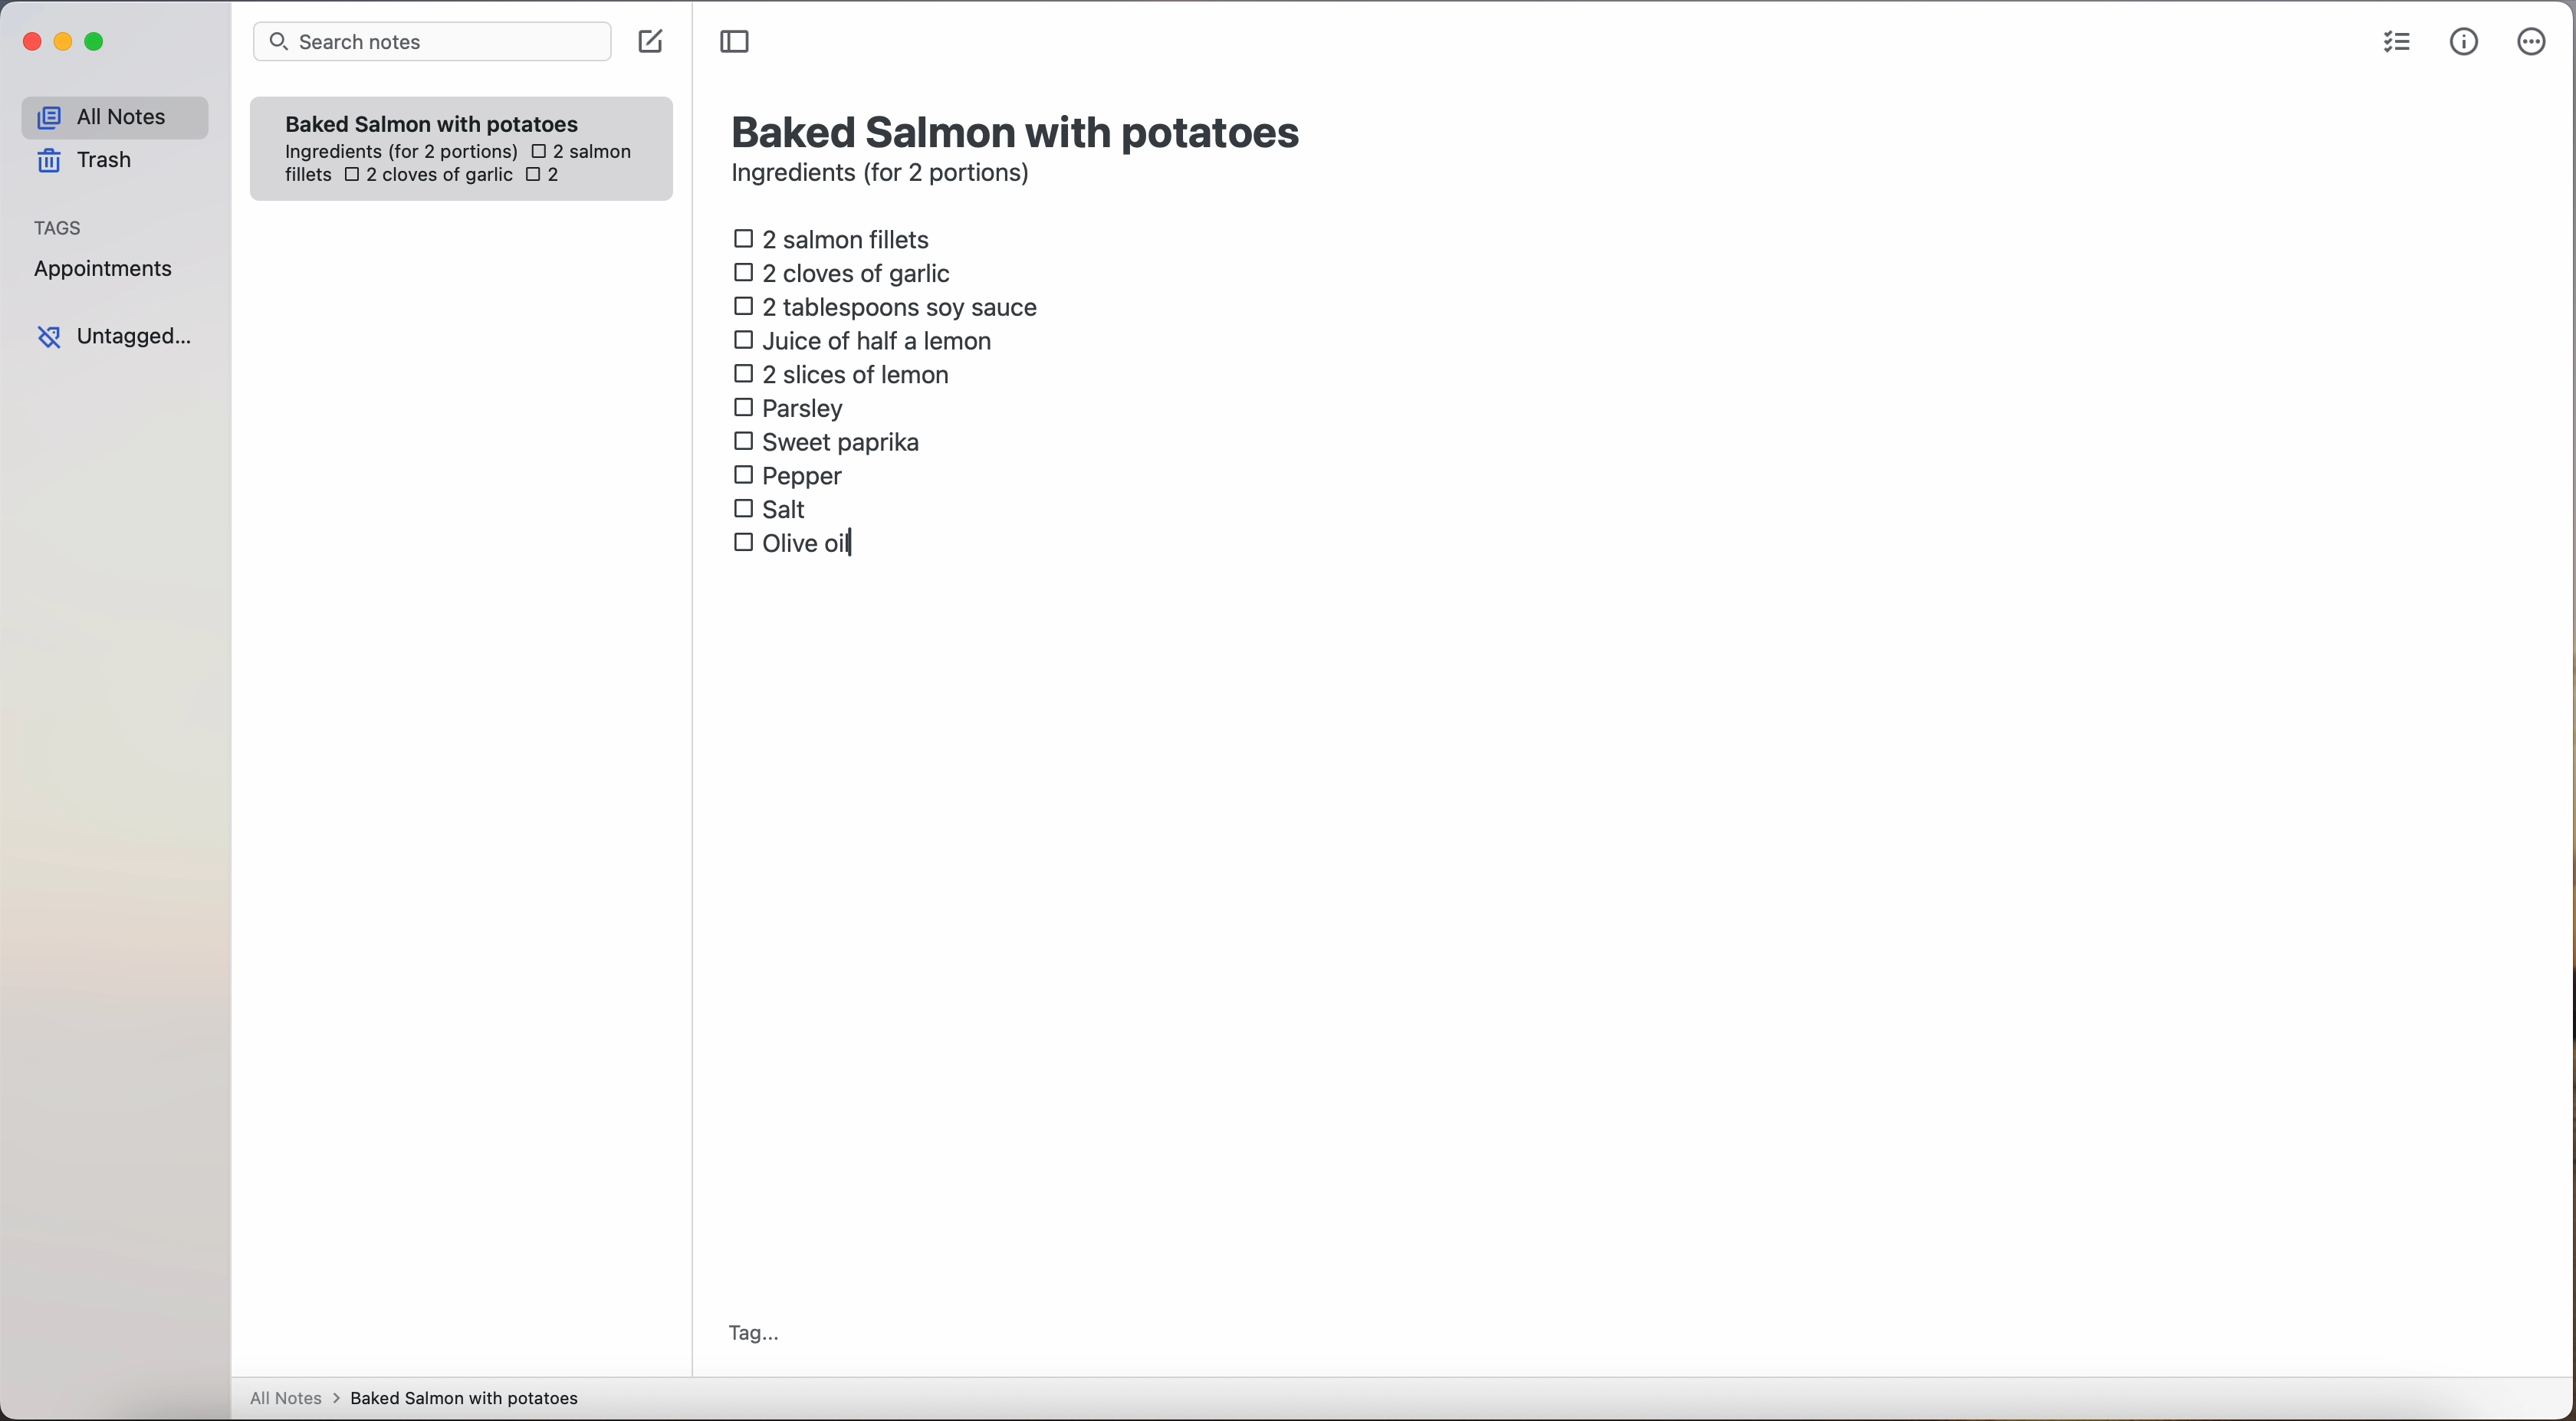 This screenshot has height=1421, width=2576. I want to click on salt, so click(773, 508).